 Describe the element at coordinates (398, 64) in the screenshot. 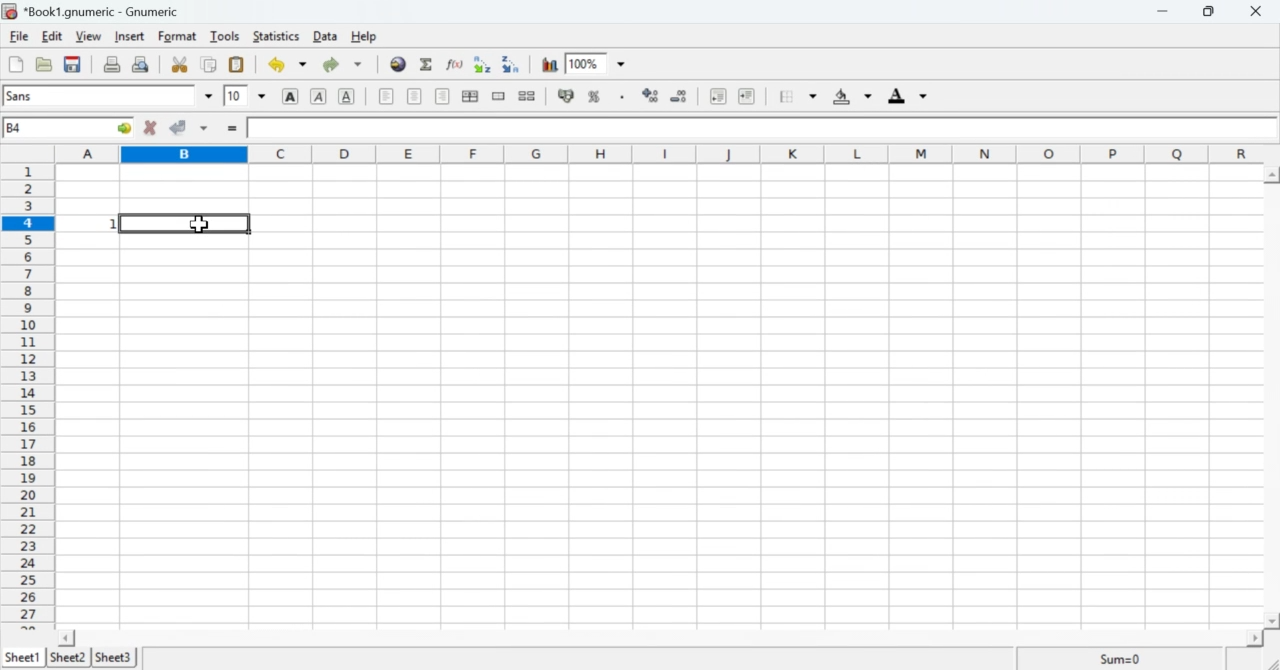

I see `Insert Hyperlink` at that location.